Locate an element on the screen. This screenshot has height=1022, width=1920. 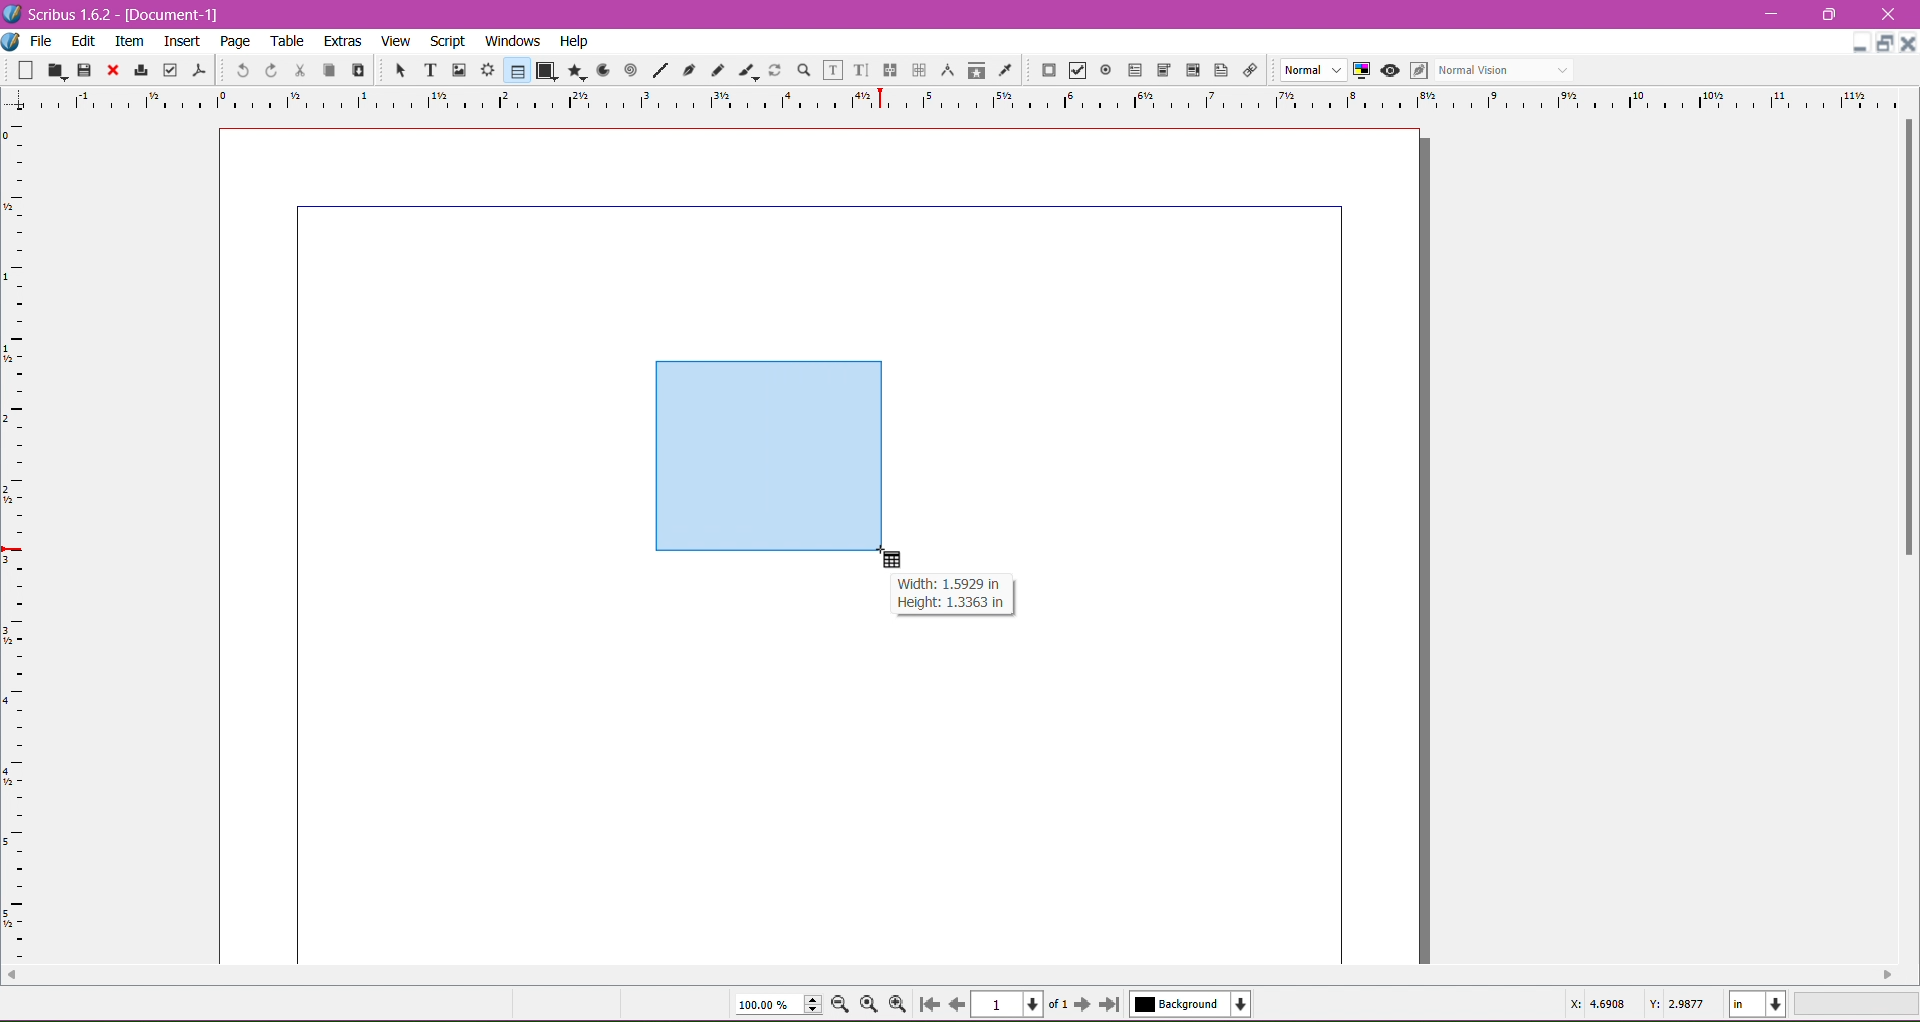
X: 4.6908 is located at coordinates (1597, 1005).